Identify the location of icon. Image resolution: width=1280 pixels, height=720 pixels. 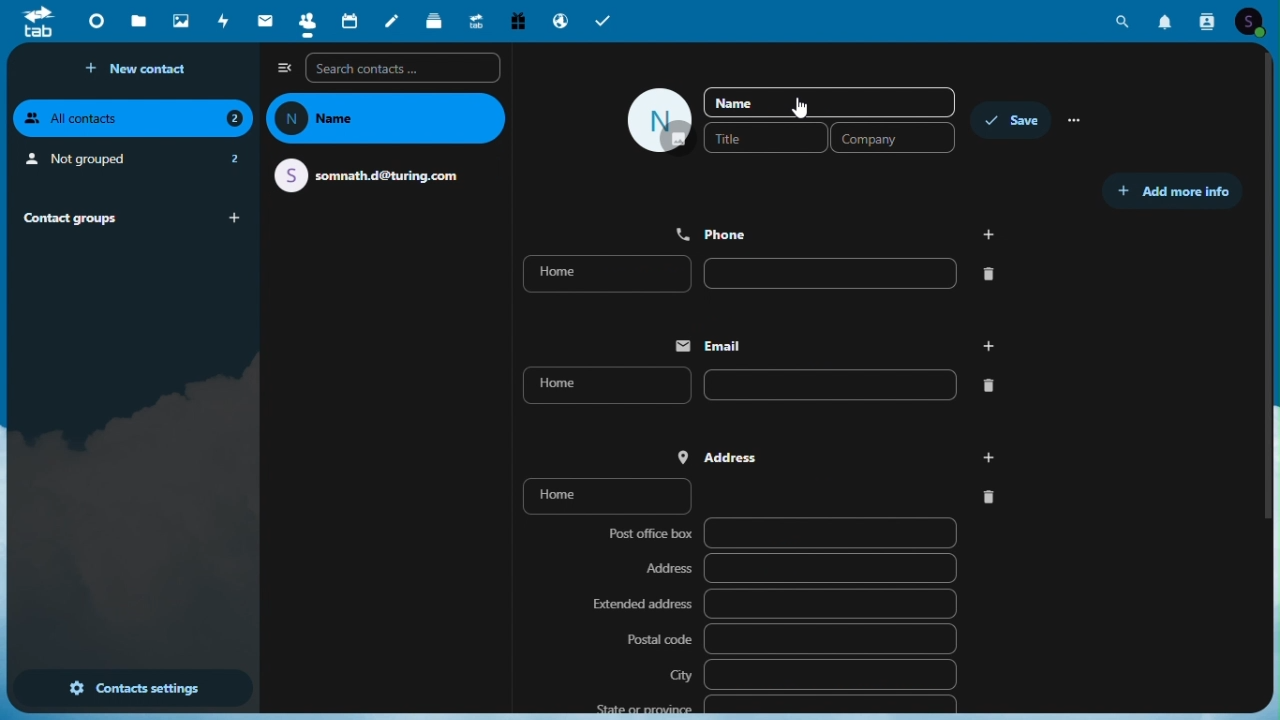
(661, 120).